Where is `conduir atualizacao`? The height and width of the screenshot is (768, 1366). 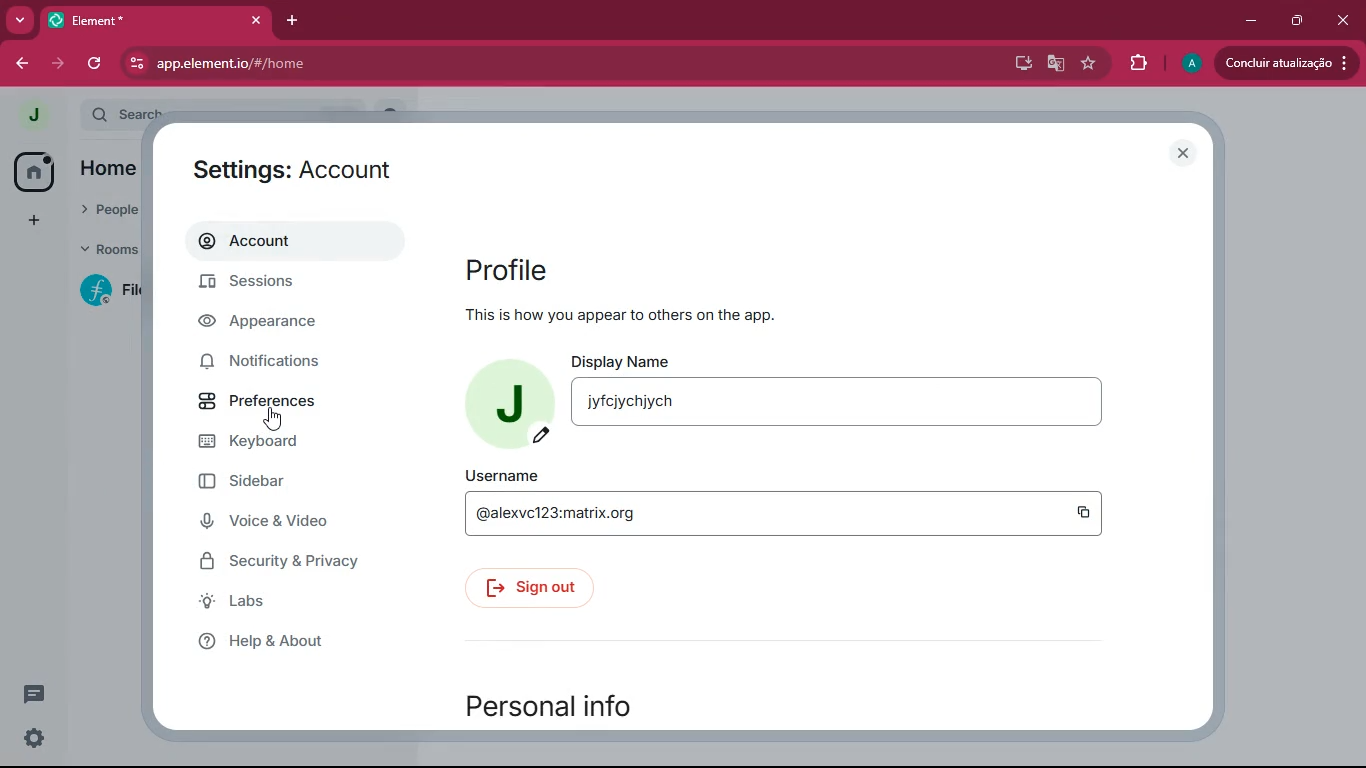
conduir atualizacao is located at coordinates (1287, 62).